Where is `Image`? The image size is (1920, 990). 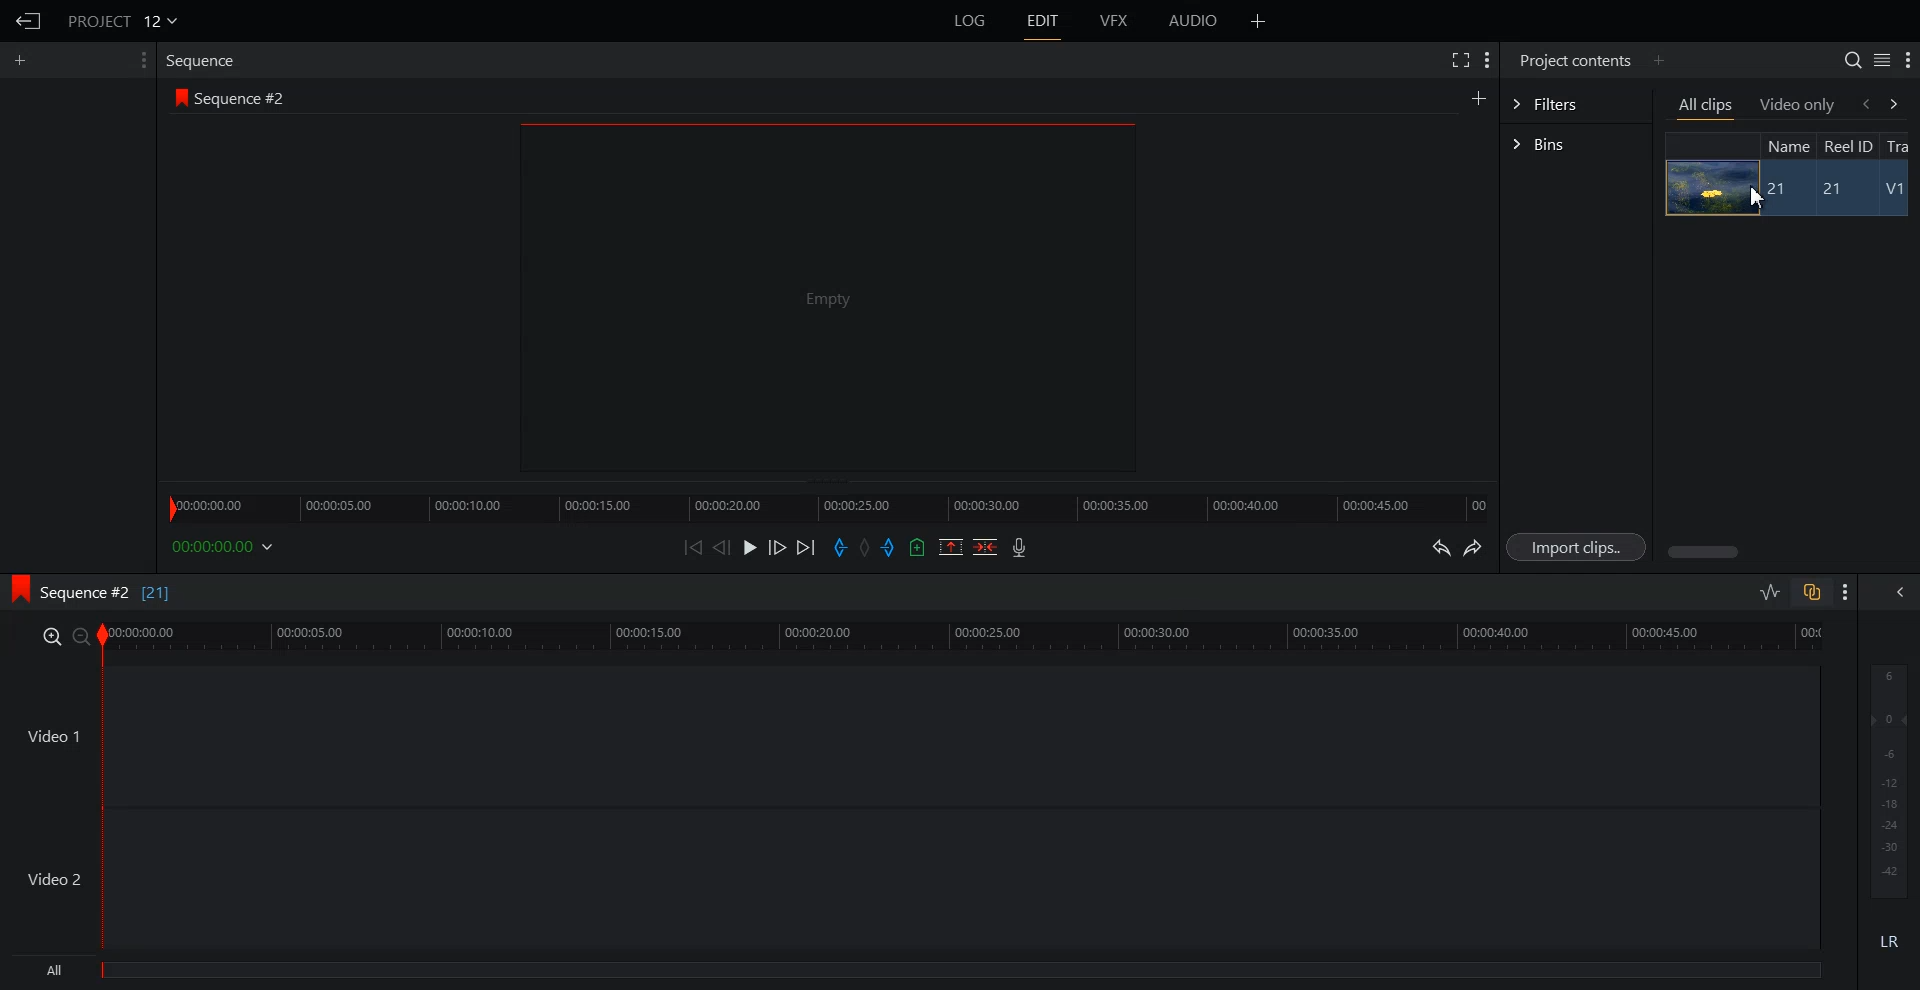
Image is located at coordinates (1706, 187).